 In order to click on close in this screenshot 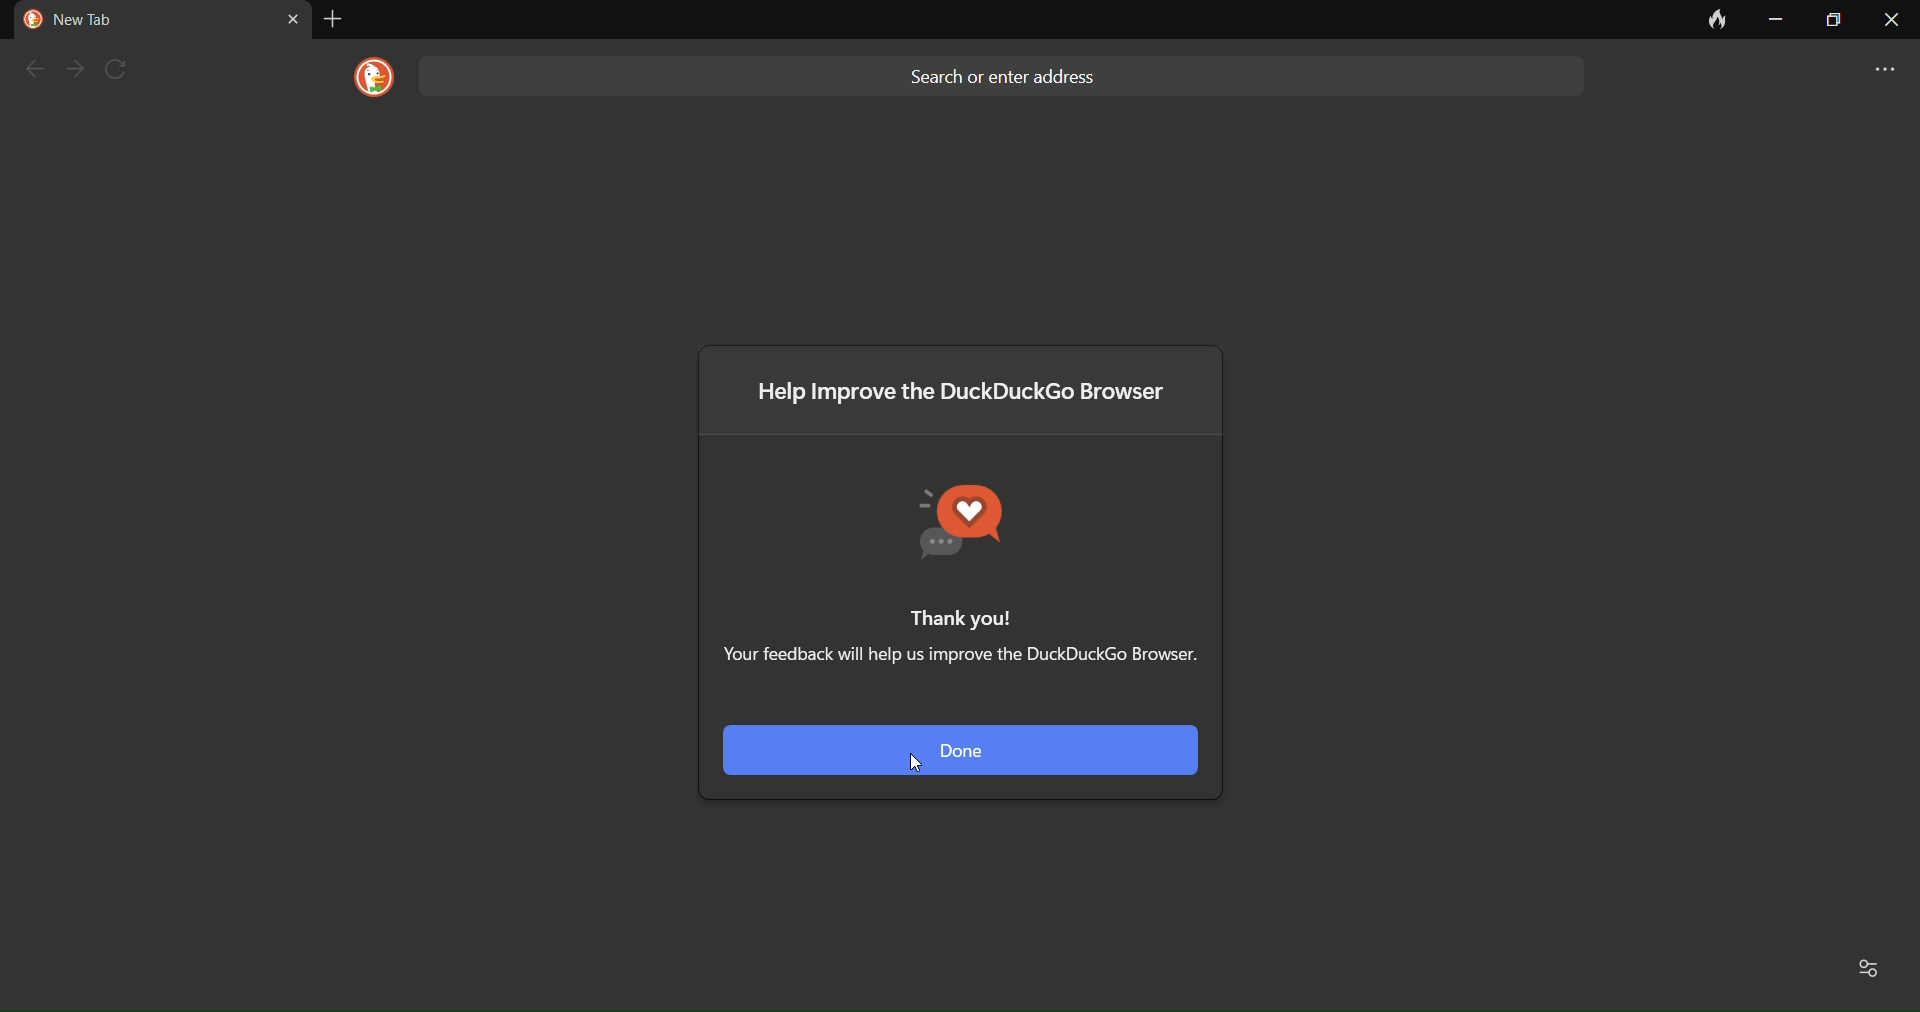, I will do `click(1891, 25)`.